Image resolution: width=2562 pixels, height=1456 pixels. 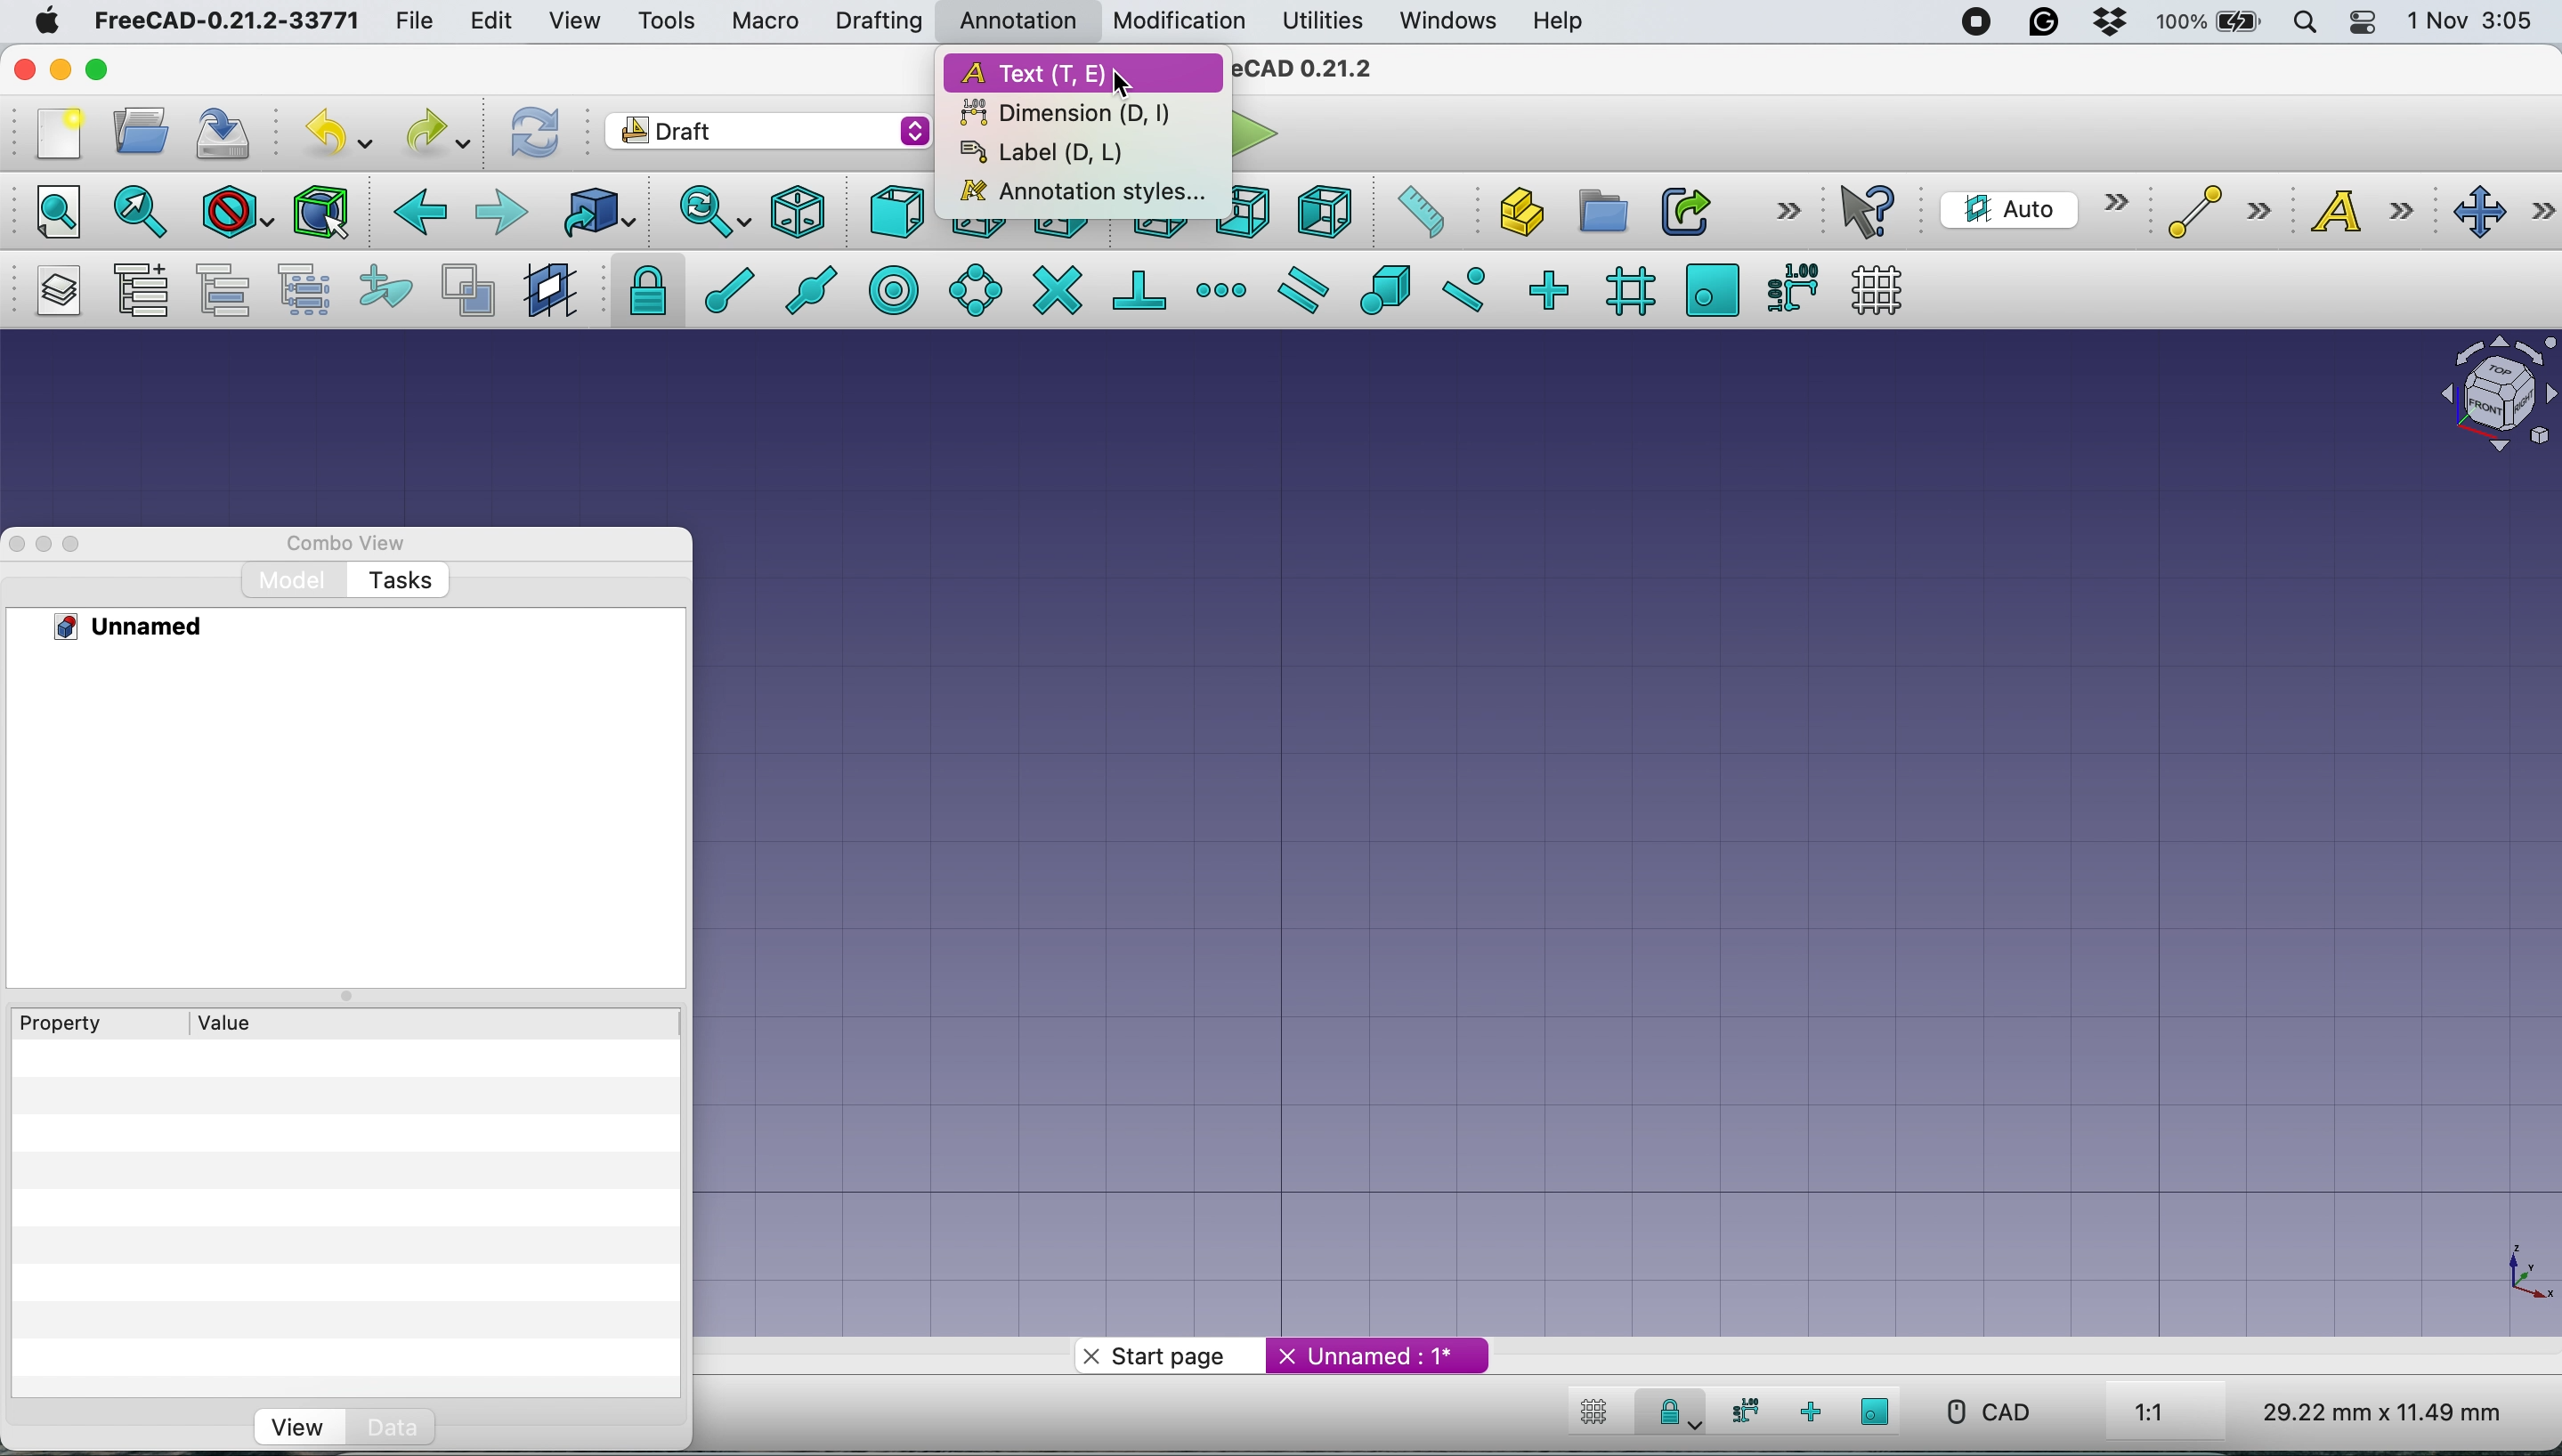 What do you see at coordinates (499, 213) in the screenshot?
I see `forward` at bounding box center [499, 213].